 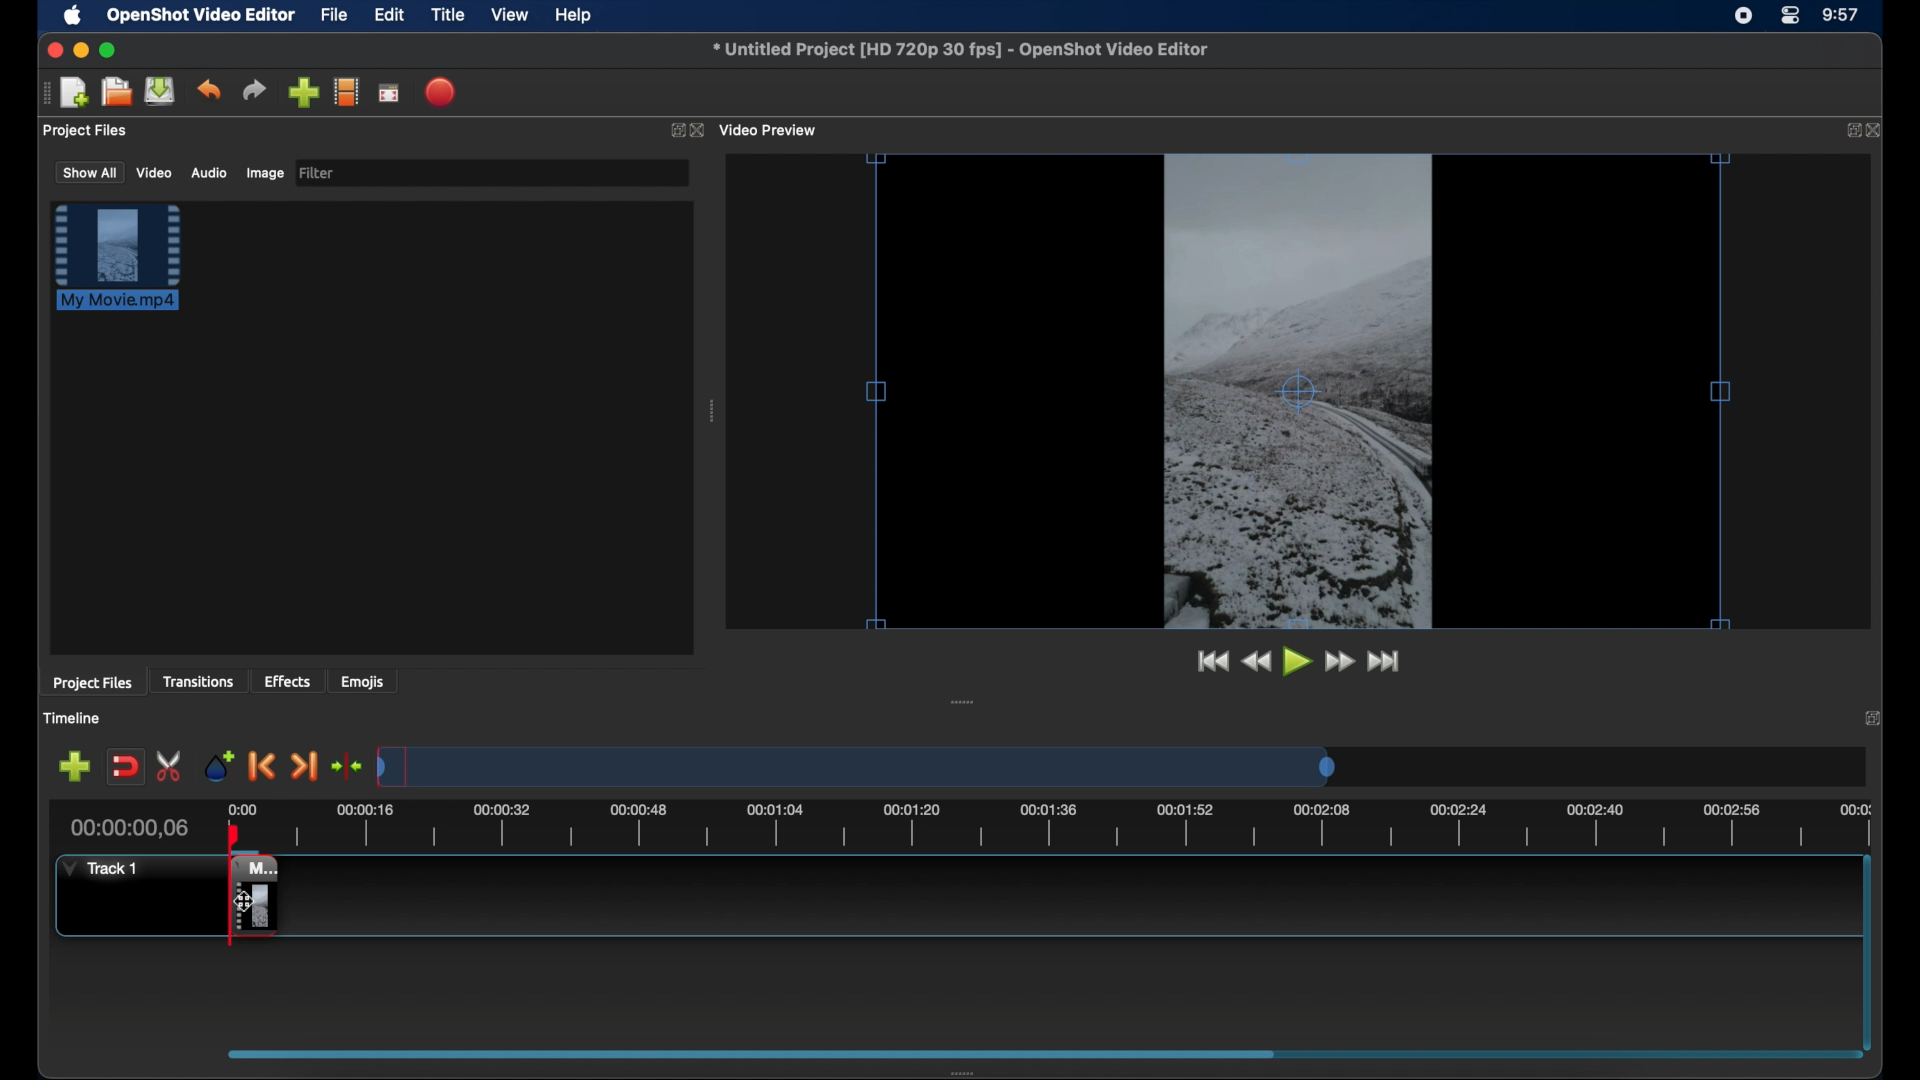 I want to click on close, so click(x=700, y=131).